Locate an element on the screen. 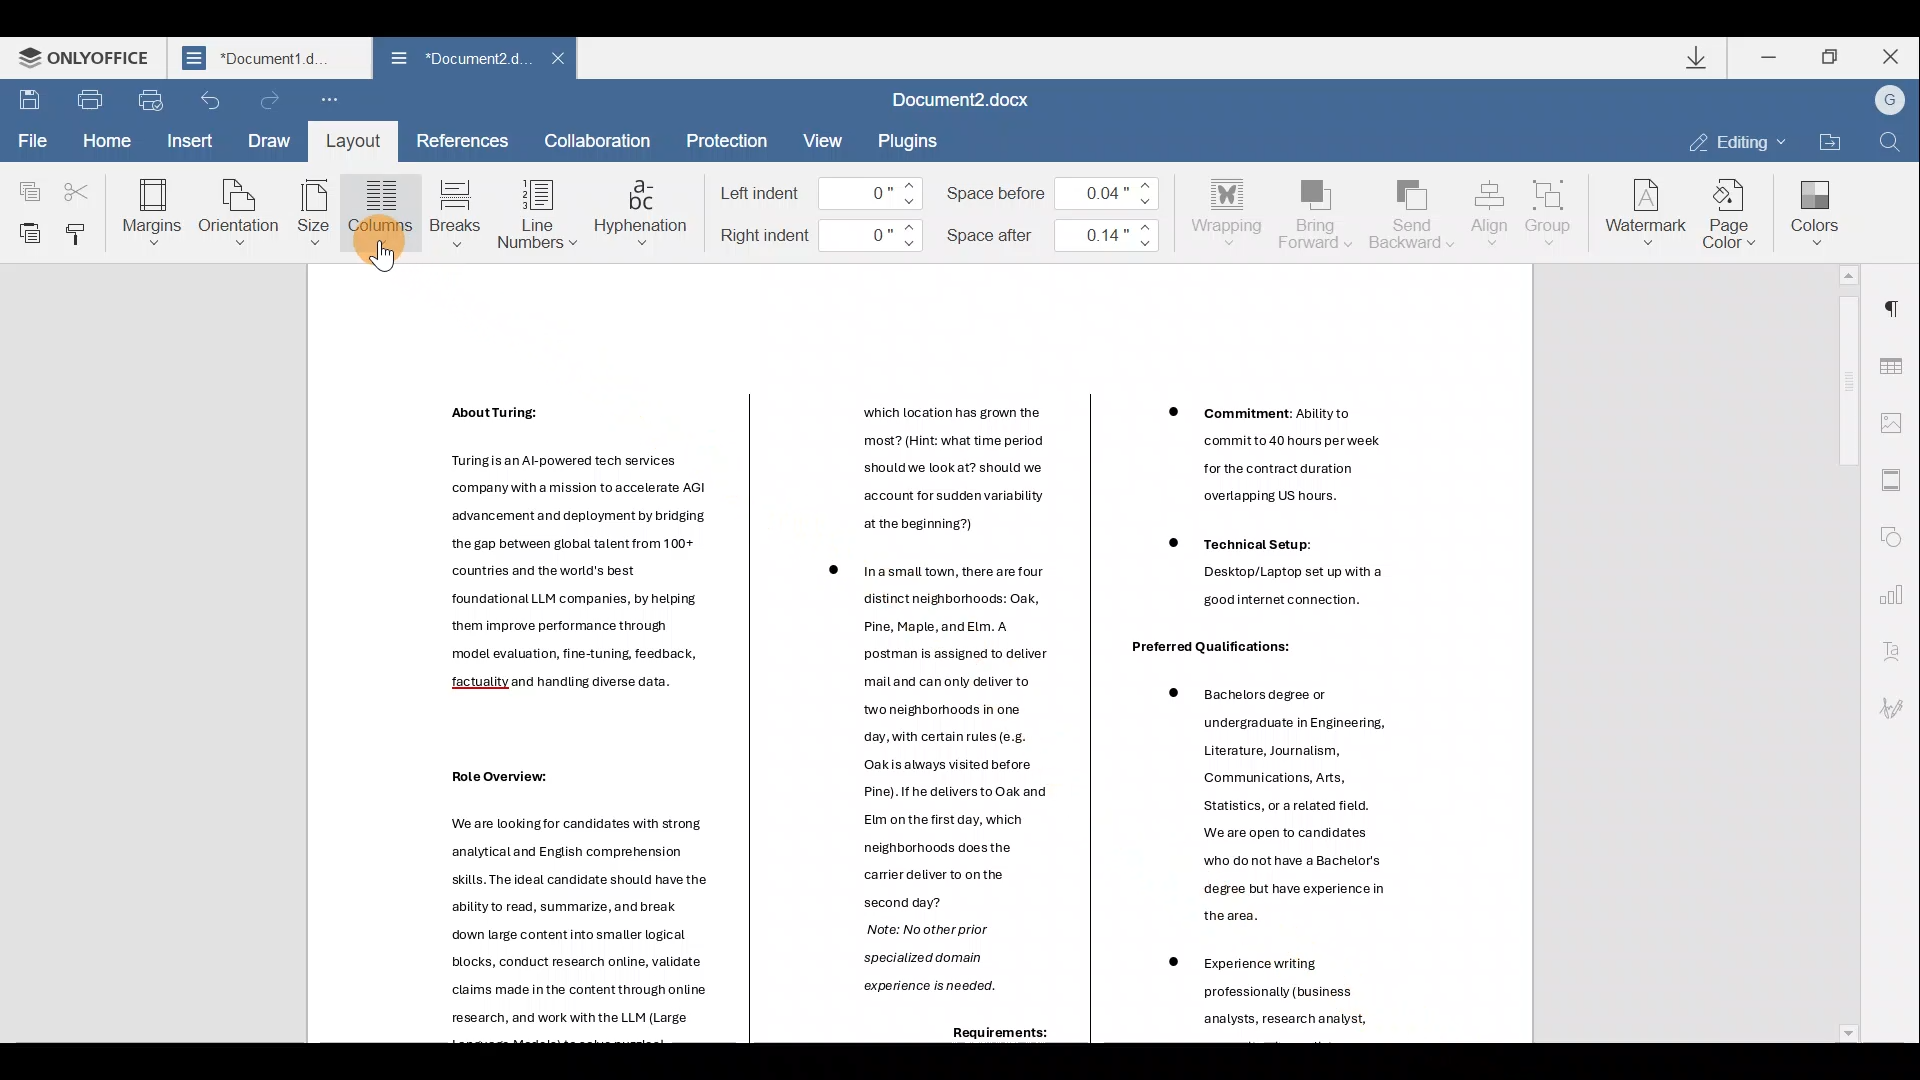 The height and width of the screenshot is (1080, 1920). Redo is located at coordinates (272, 101).